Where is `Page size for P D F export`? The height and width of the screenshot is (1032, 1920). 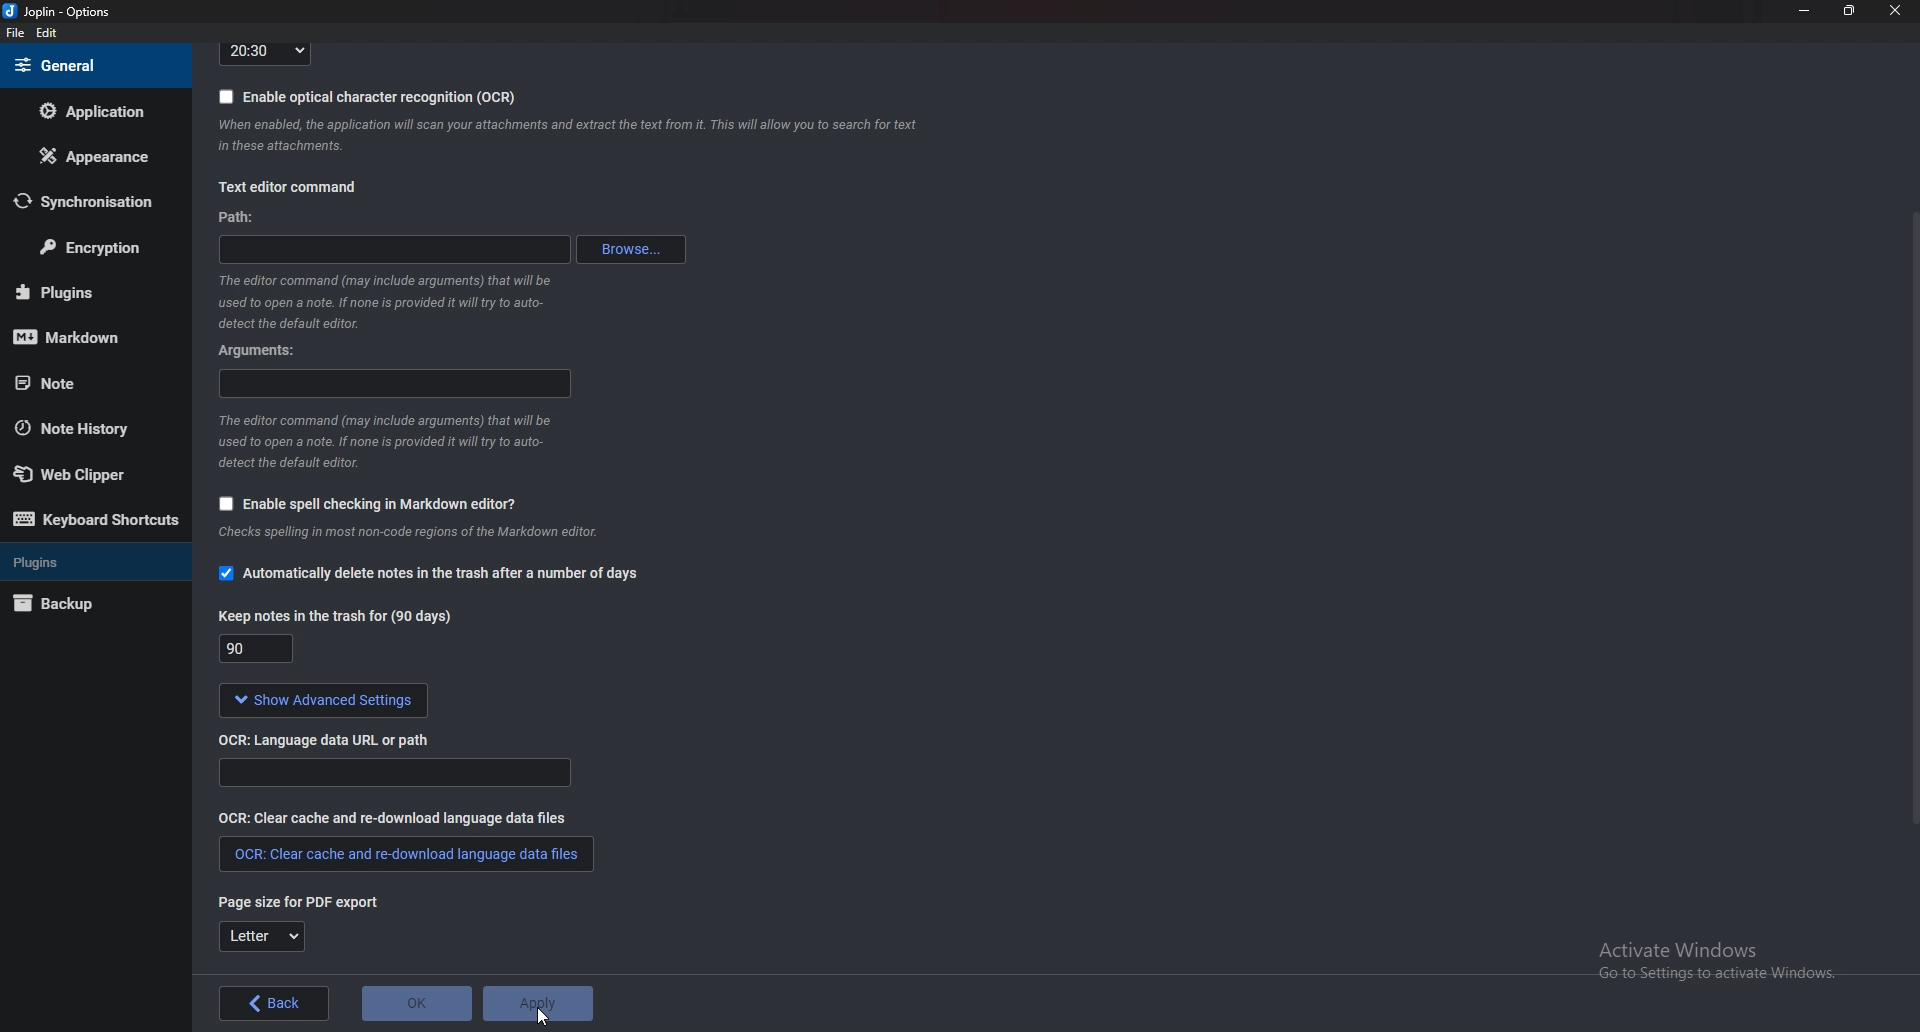 Page size for P D F export is located at coordinates (289, 901).